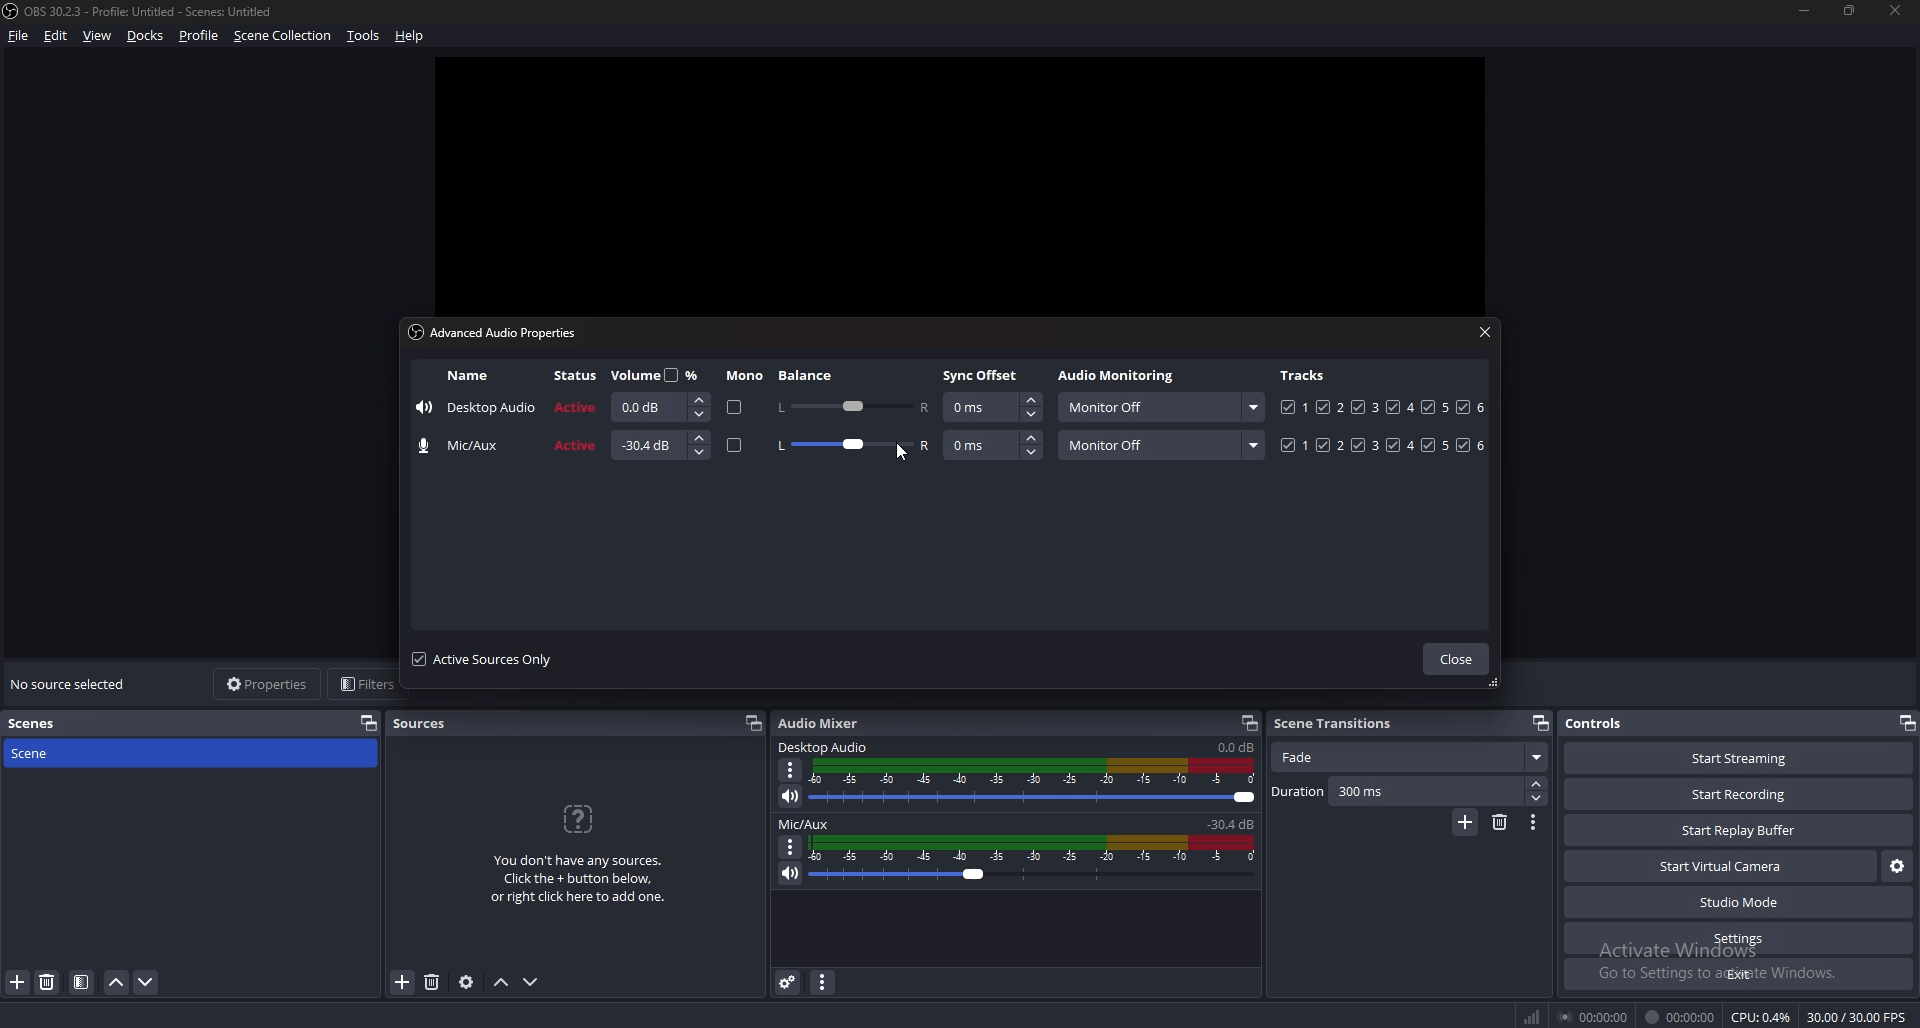  What do you see at coordinates (1399, 792) in the screenshot?
I see `duration` at bounding box center [1399, 792].